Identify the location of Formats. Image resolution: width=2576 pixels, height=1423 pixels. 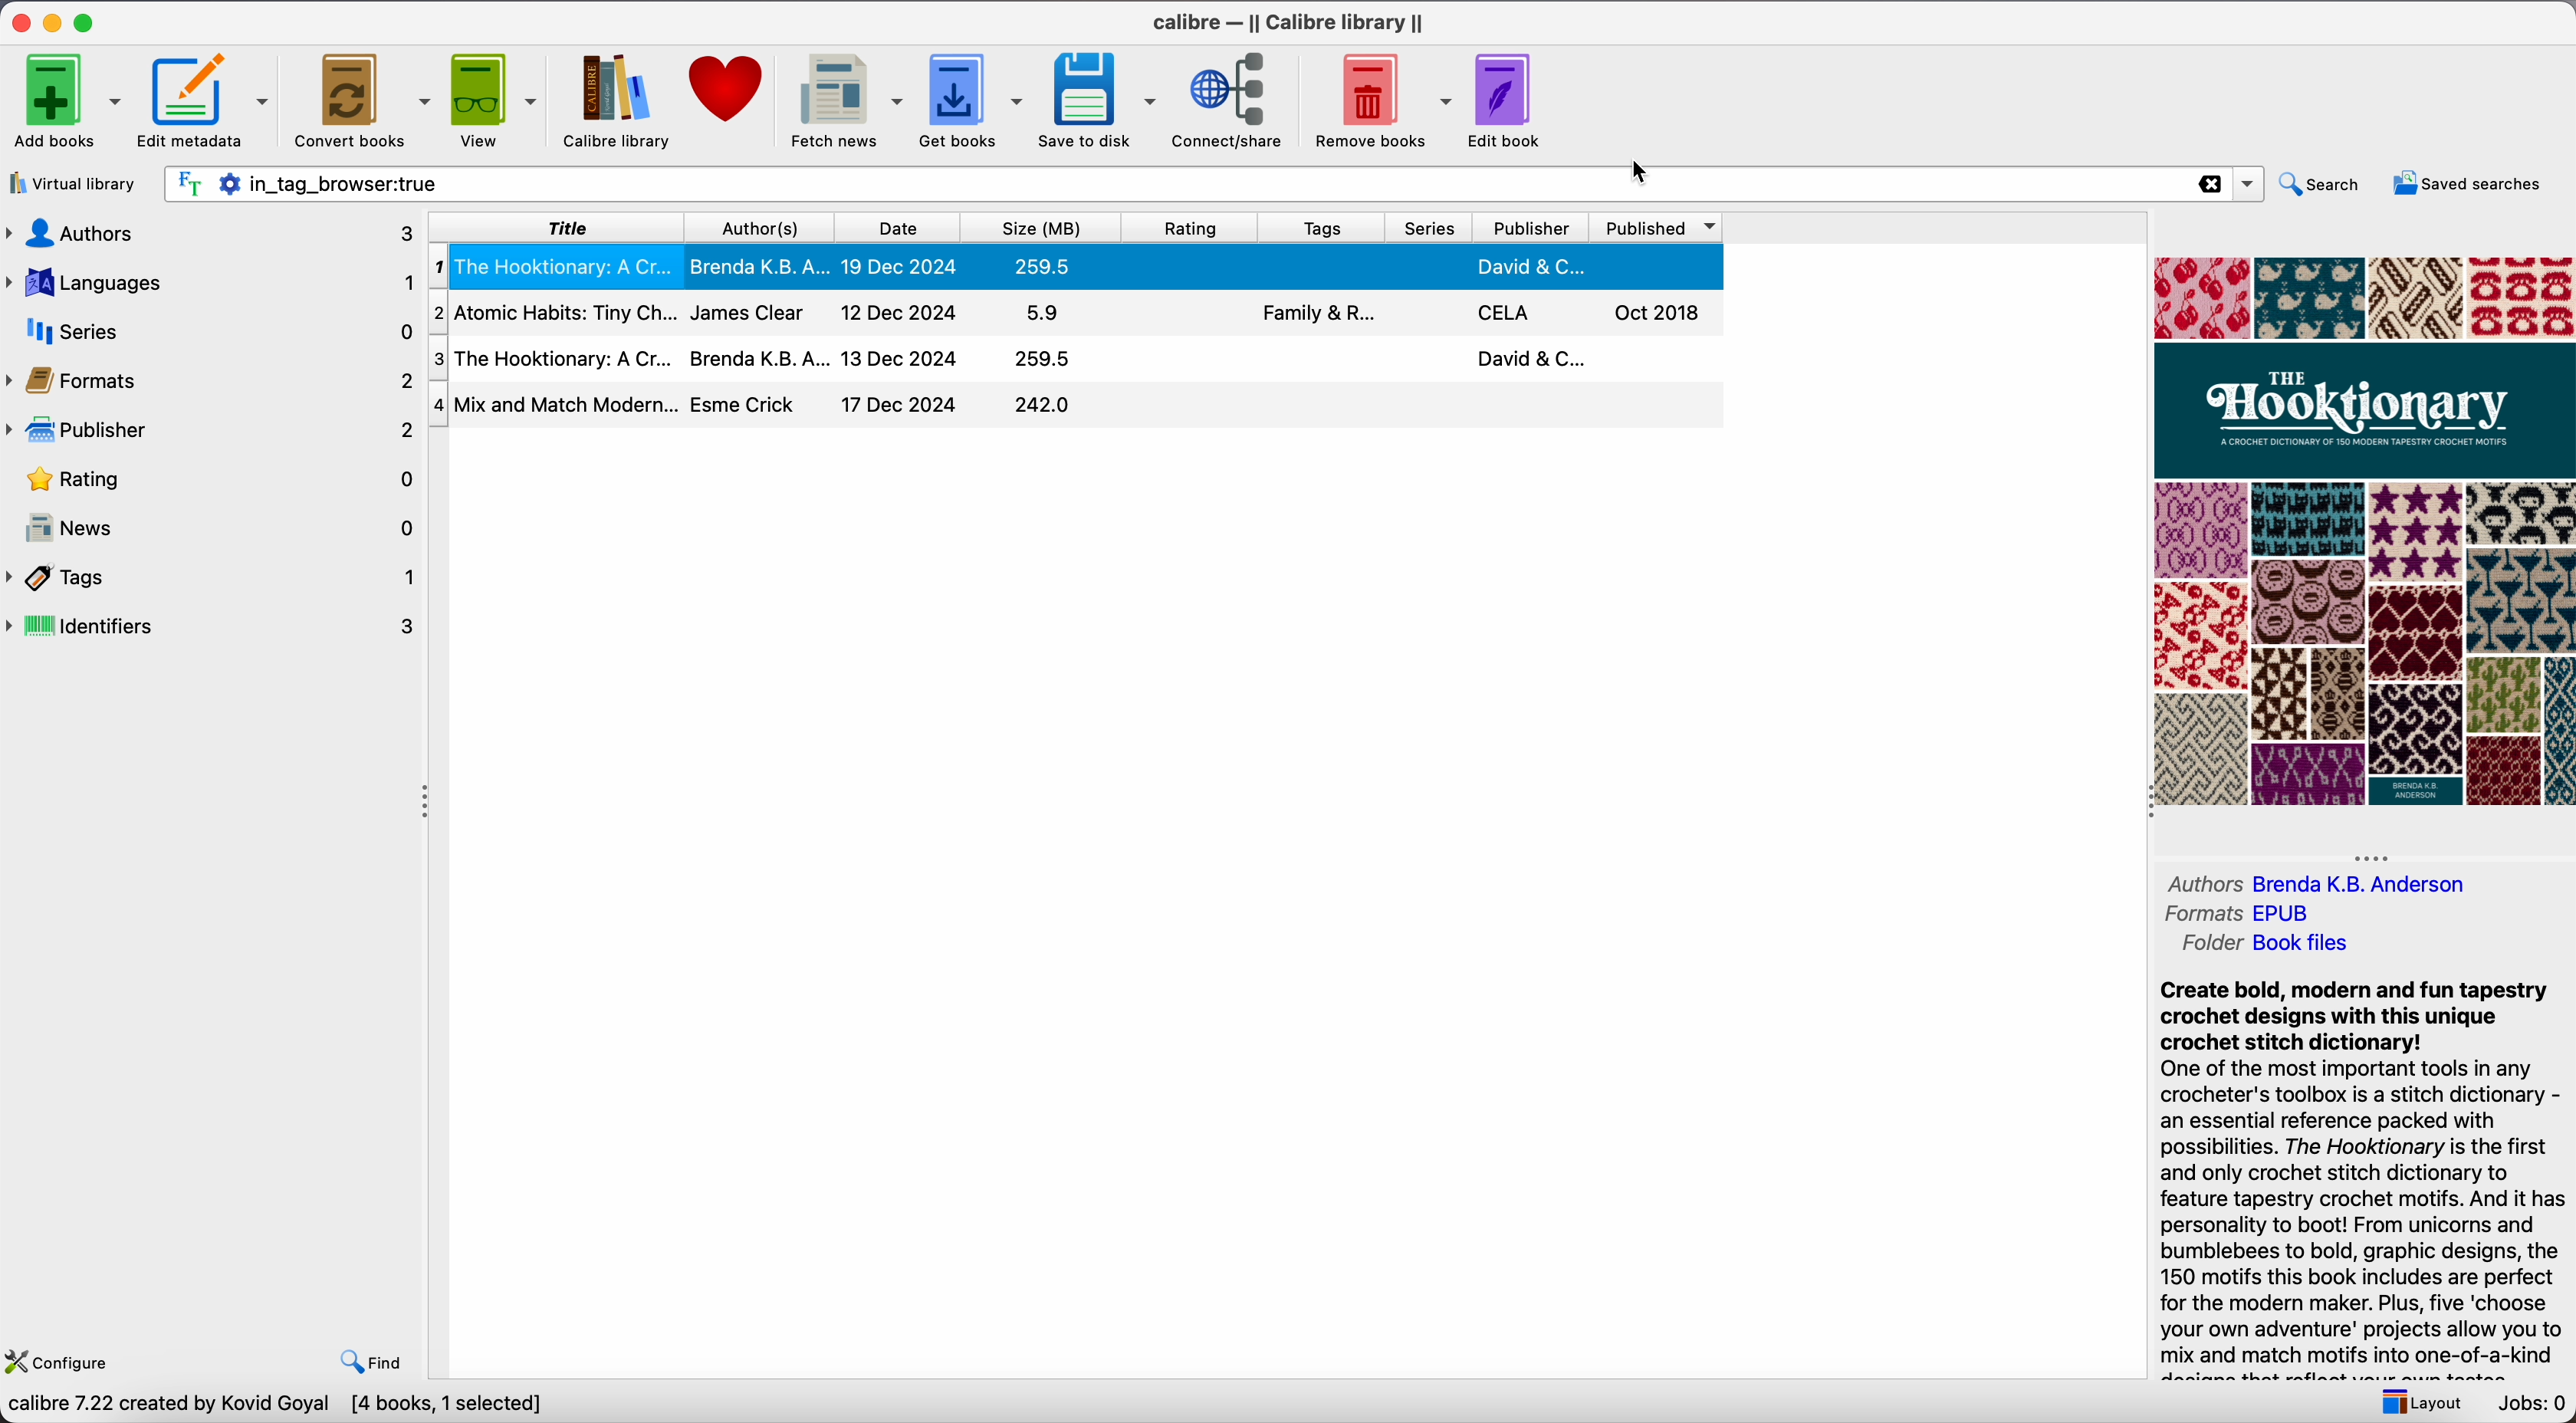
(2202, 916).